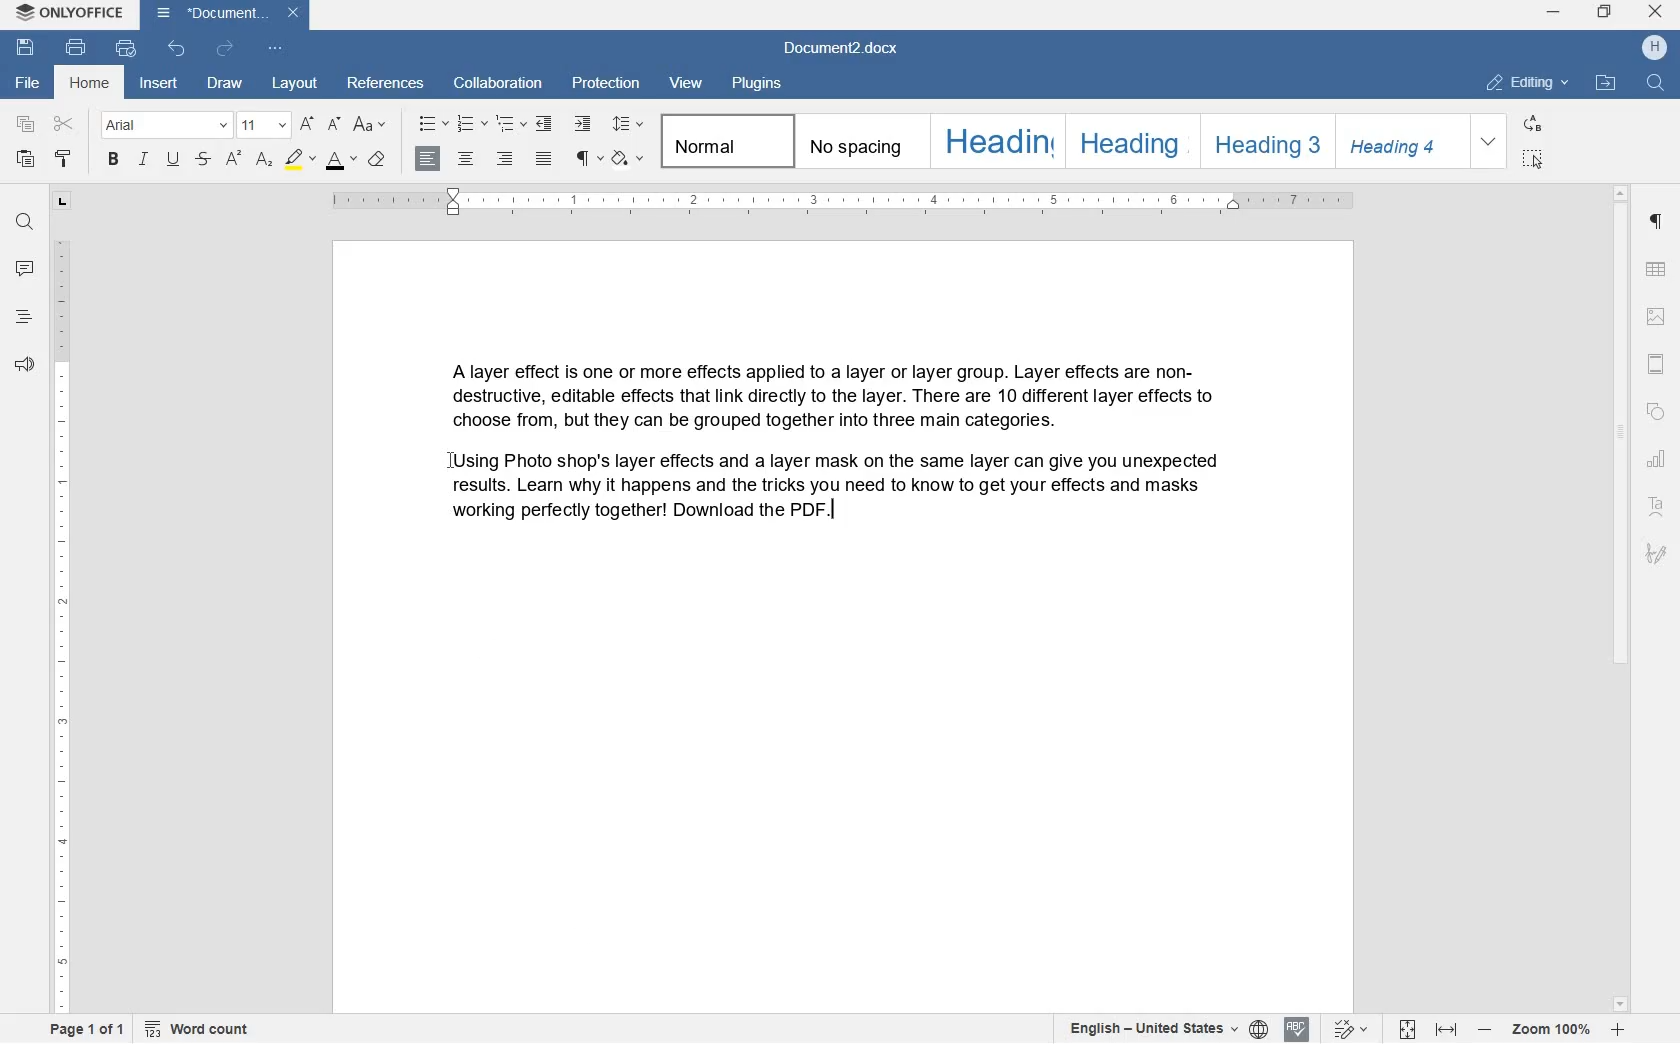 The image size is (1680, 1044). I want to click on UNDO, so click(178, 51).